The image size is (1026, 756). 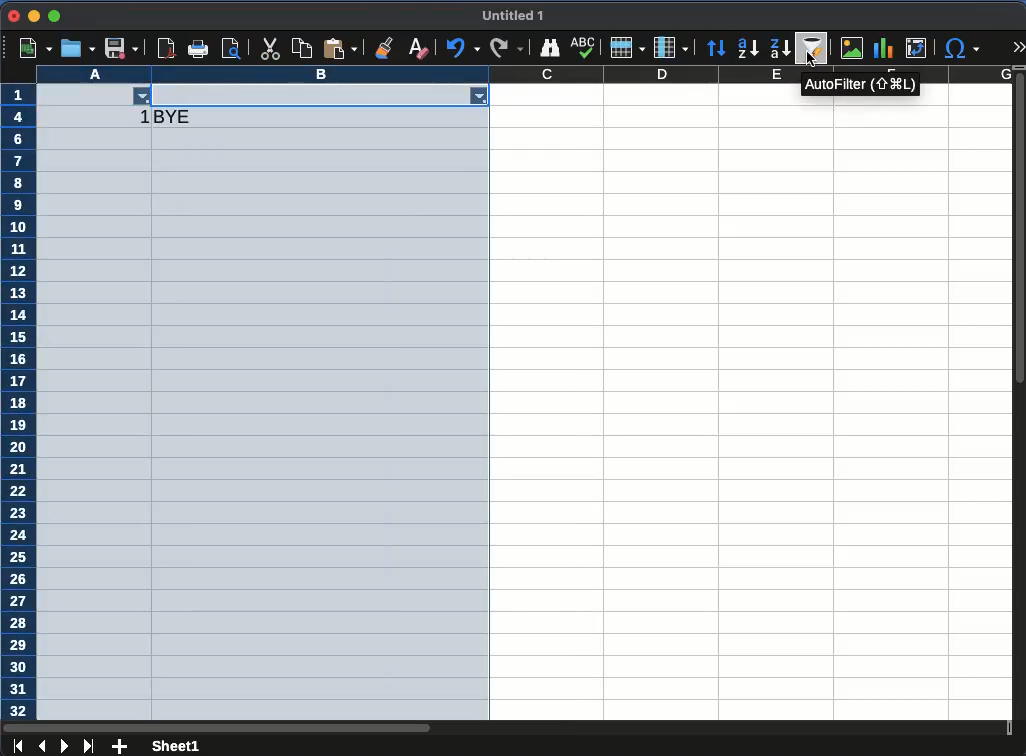 What do you see at coordinates (123, 50) in the screenshot?
I see `save` at bounding box center [123, 50].